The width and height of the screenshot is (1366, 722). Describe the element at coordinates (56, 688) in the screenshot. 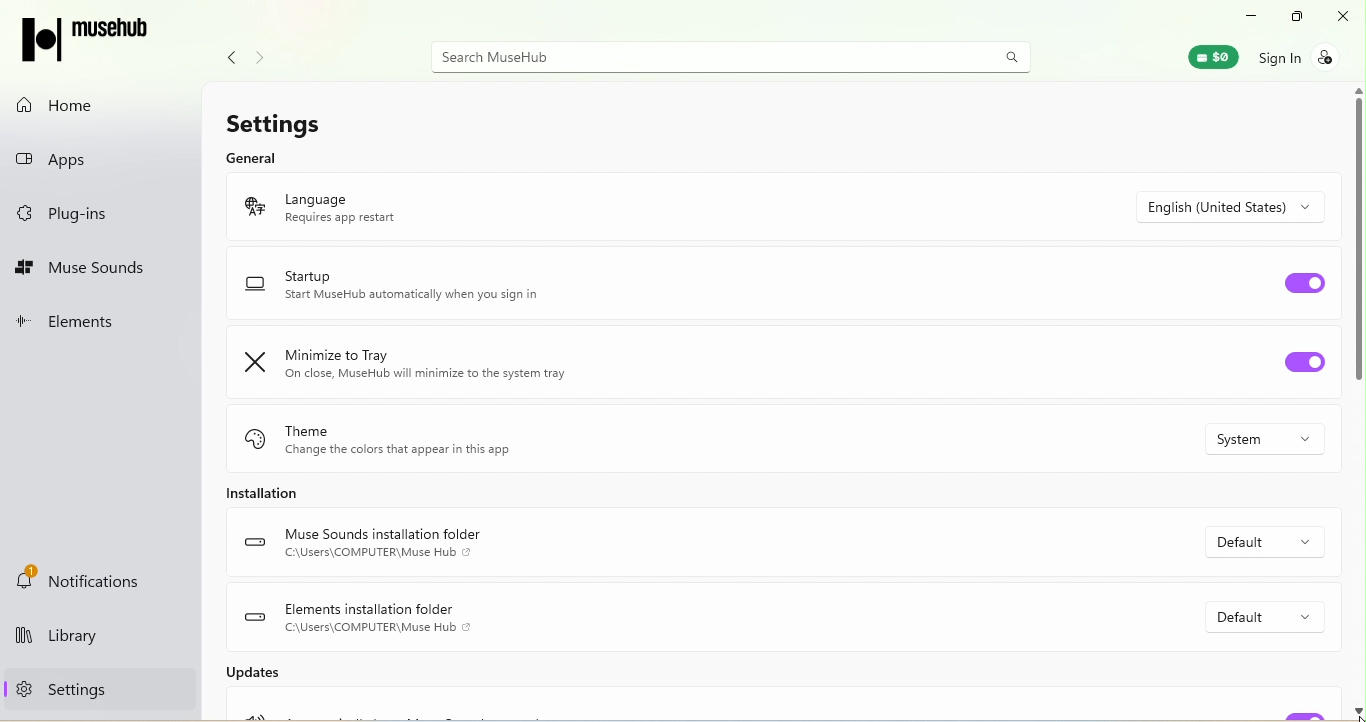

I see `Settings` at that location.